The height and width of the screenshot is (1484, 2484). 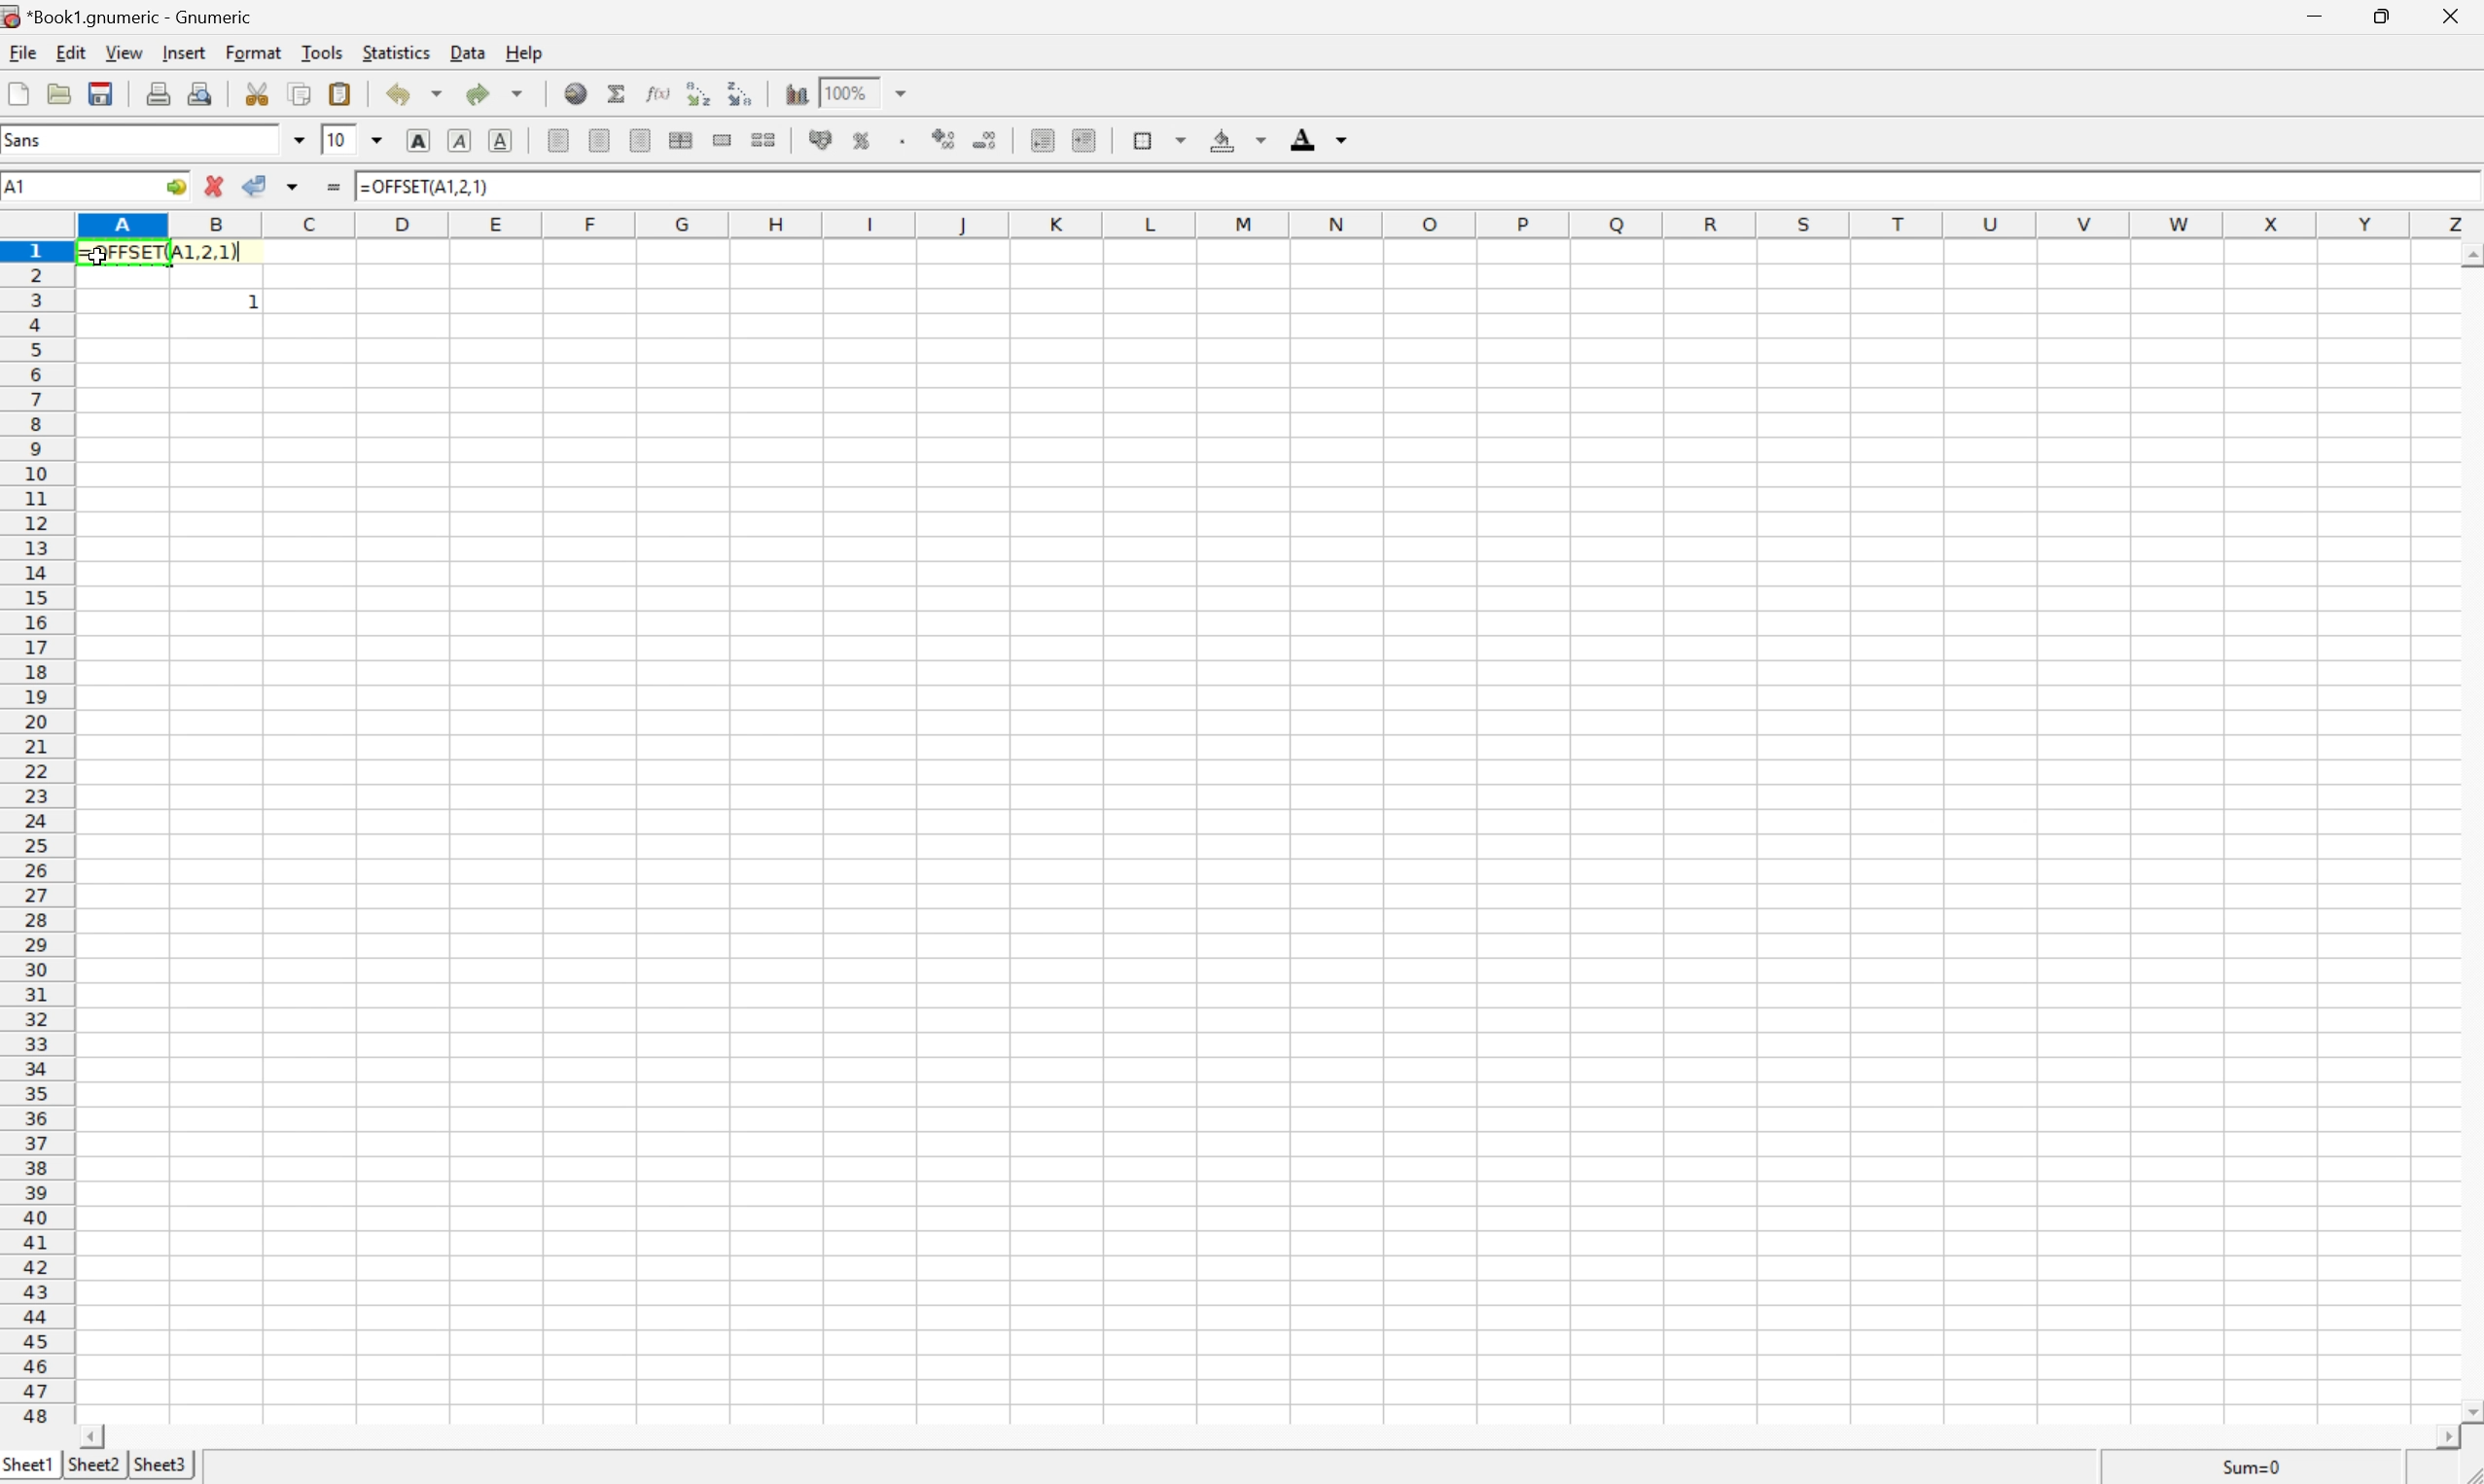 What do you see at coordinates (17, 95) in the screenshot?
I see `create a new workbook` at bounding box center [17, 95].